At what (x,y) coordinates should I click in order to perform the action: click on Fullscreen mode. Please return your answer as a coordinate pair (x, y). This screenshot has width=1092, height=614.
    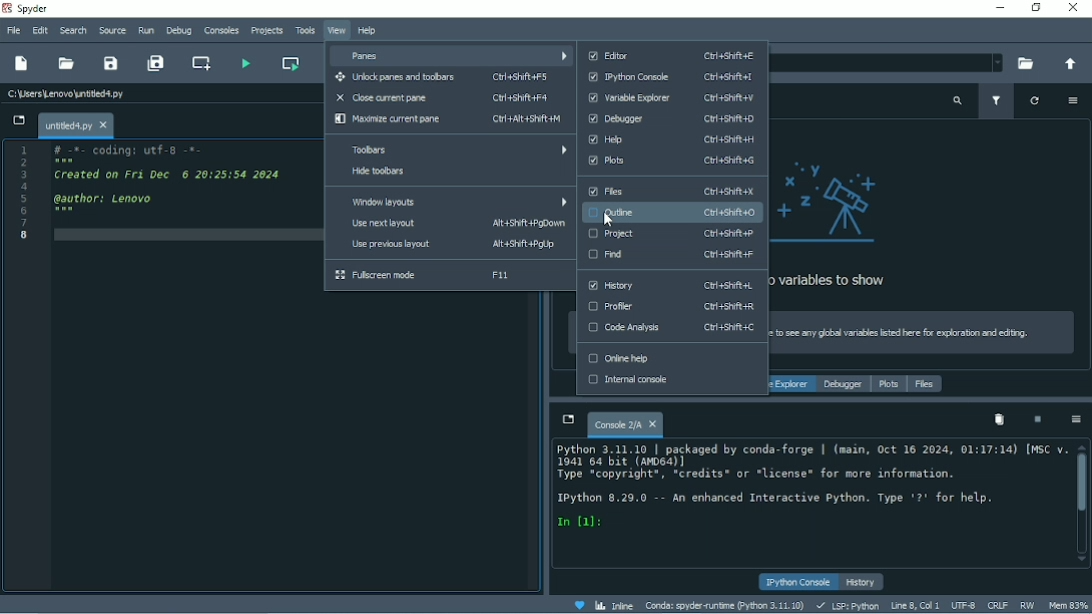
    Looking at the image, I should click on (425, 276).